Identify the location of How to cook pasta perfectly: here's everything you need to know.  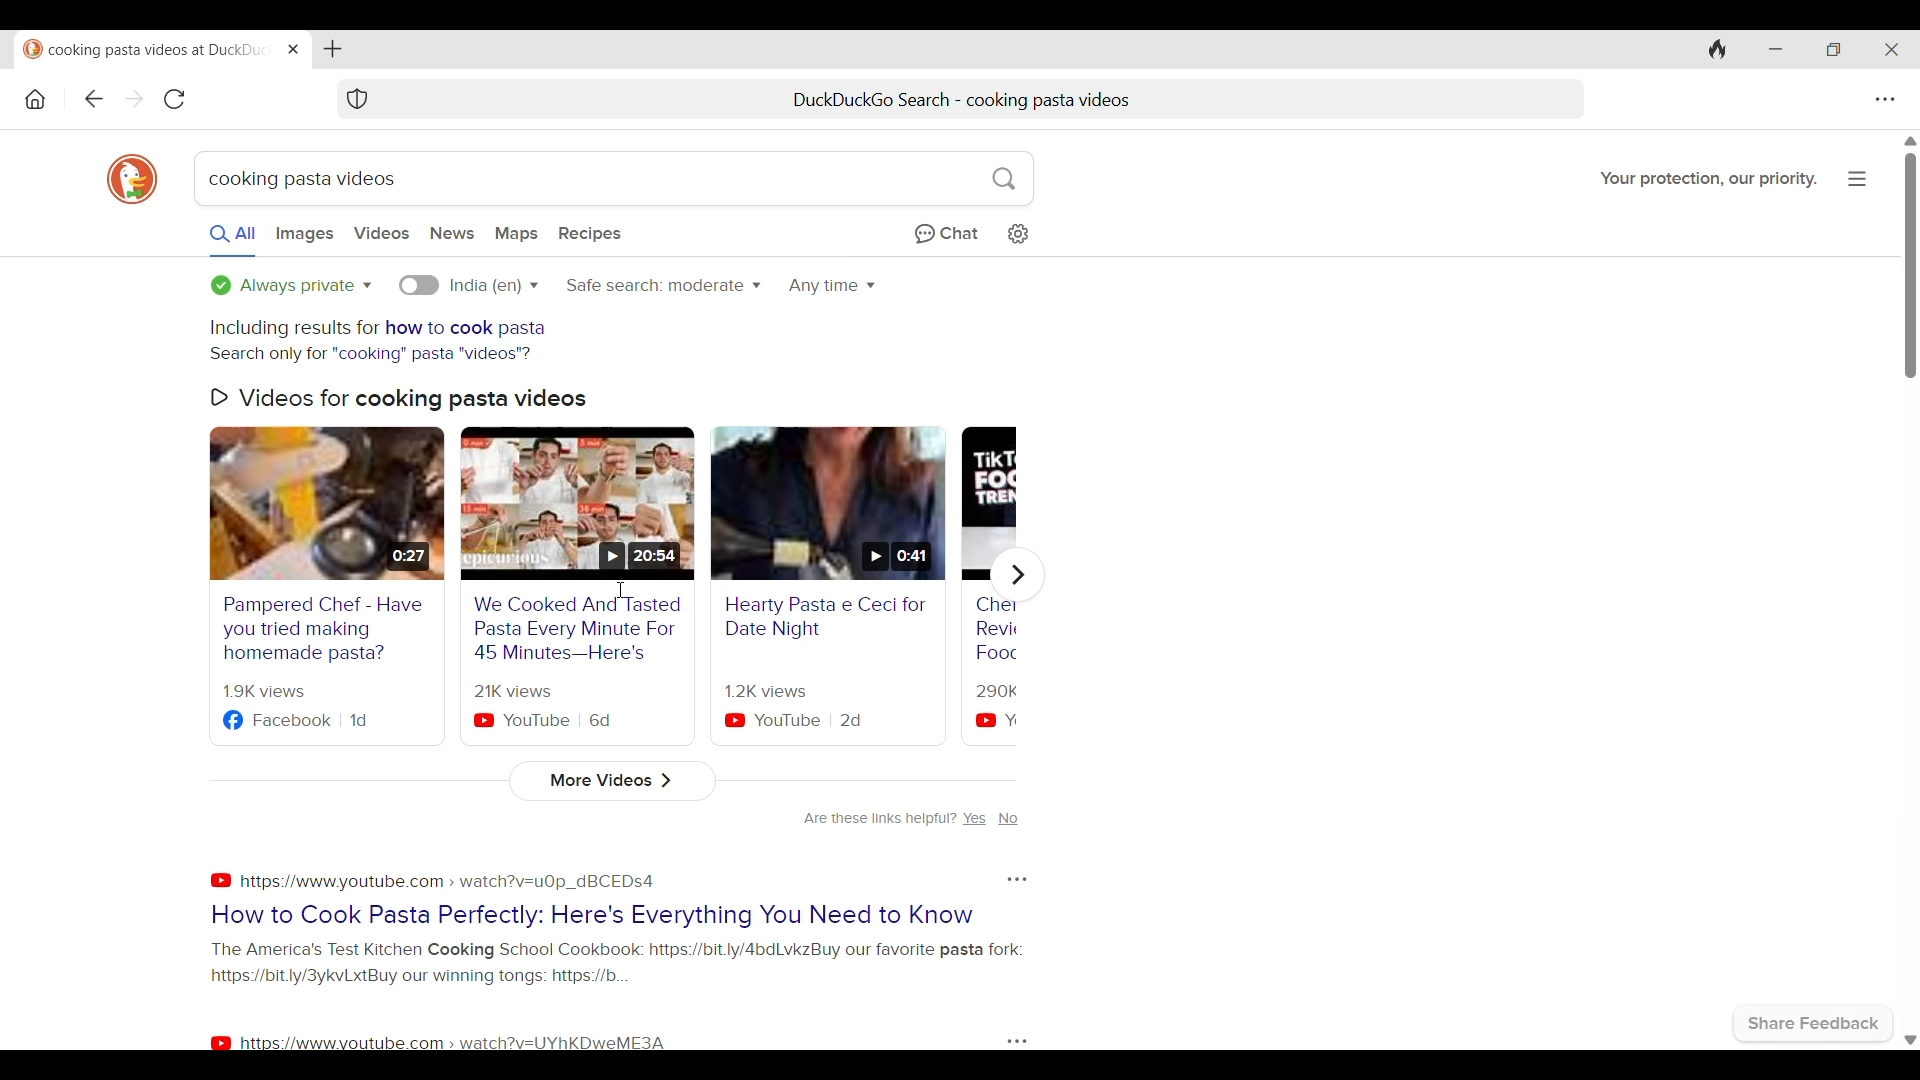
(596, 914).